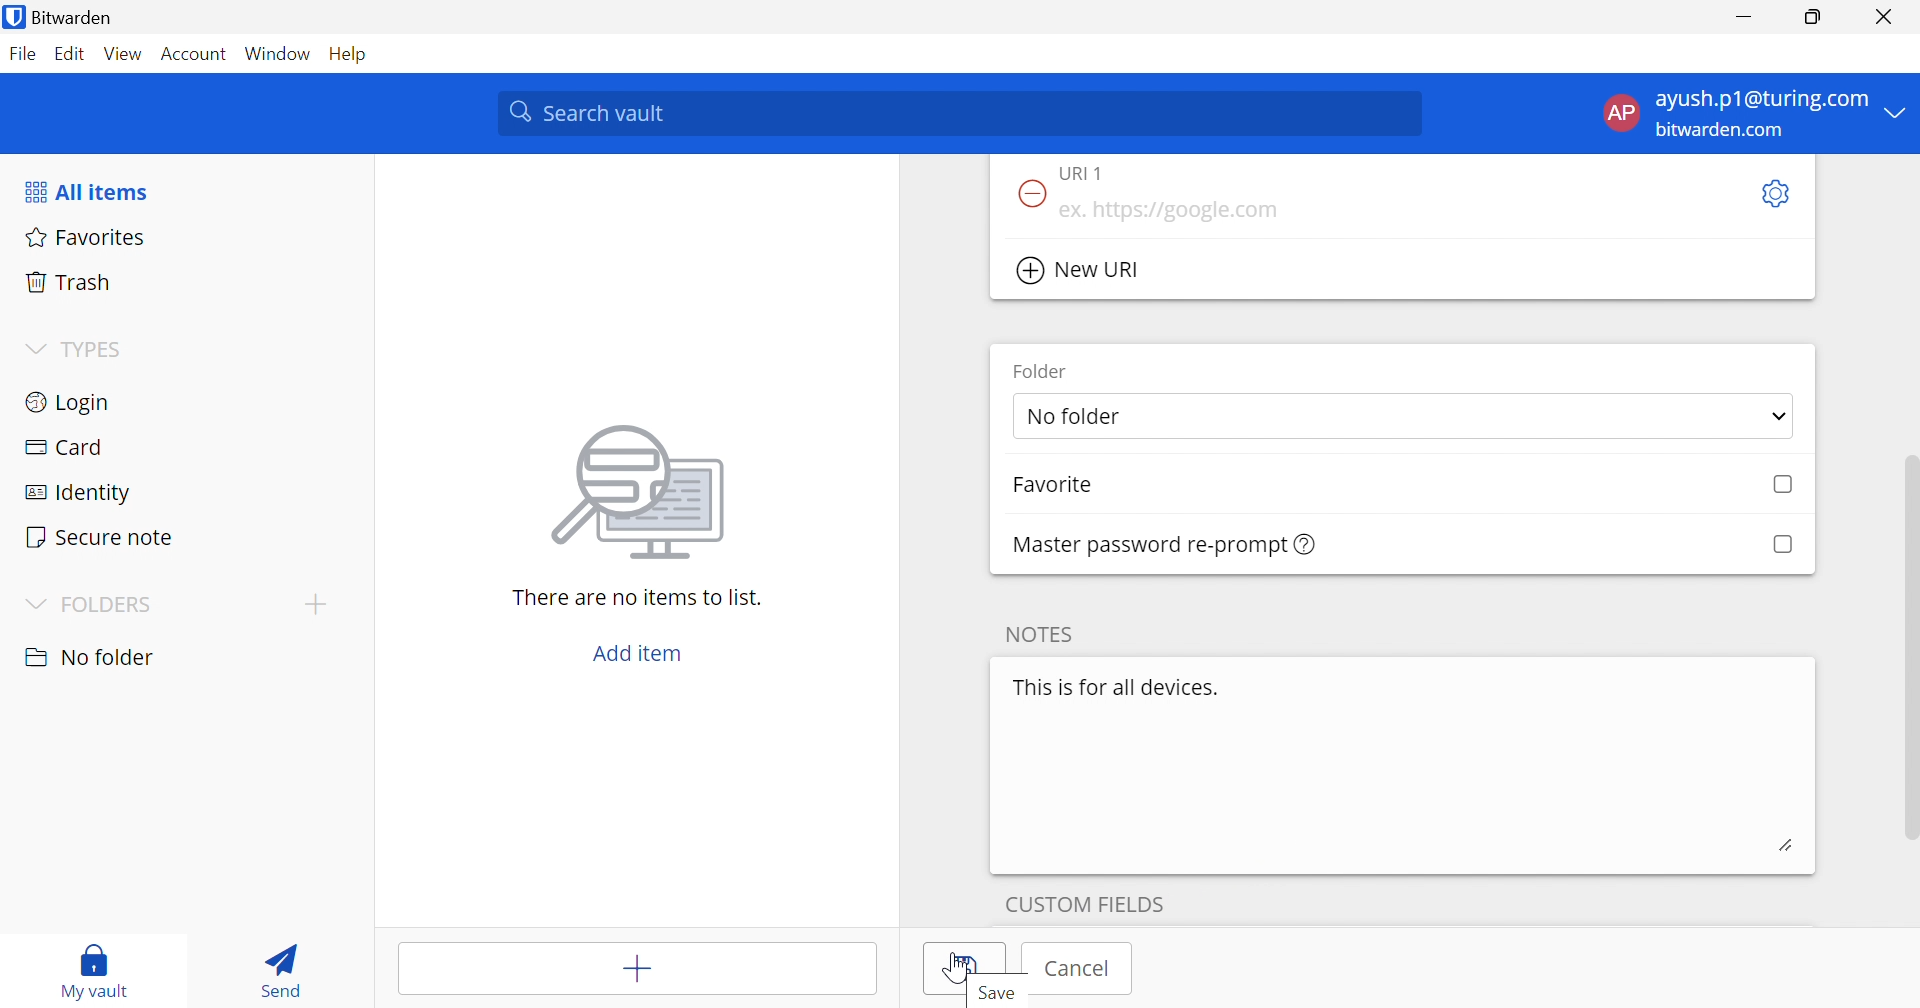 This screenshot has width=1920, height=1008. Describe the element at coordinates (61, 17) in the screenshot. I see `Bitwarden` at that location.